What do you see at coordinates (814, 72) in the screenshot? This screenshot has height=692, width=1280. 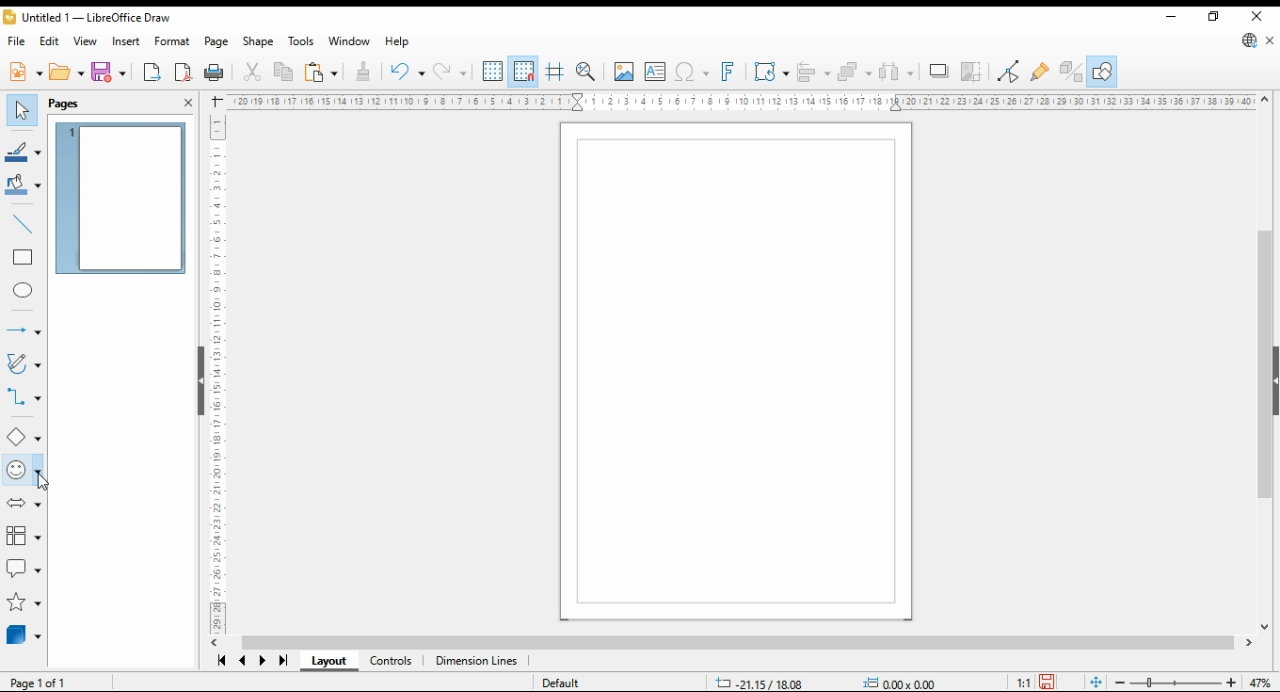 I see `align objects` at bounding box center [814, 72].